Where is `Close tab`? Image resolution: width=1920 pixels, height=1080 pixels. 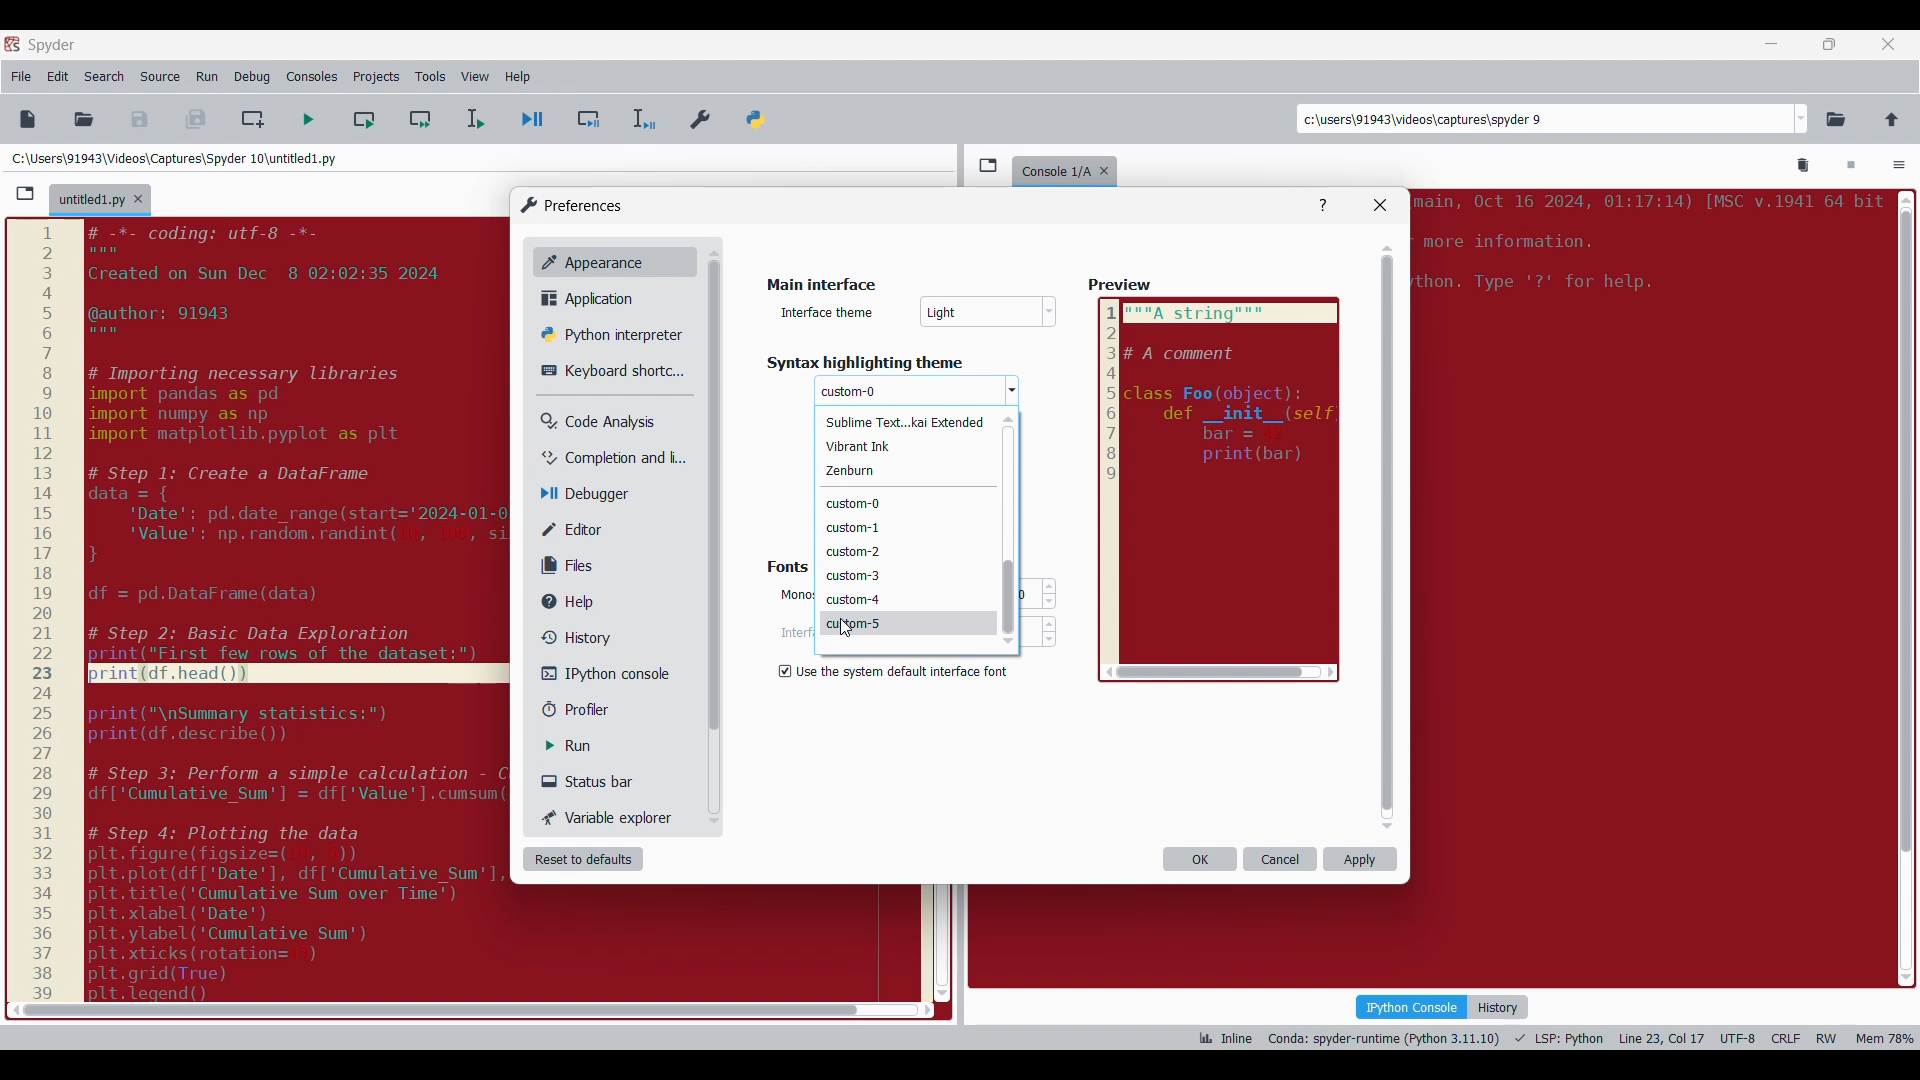 Close tab is located at coordinates (138, 199).